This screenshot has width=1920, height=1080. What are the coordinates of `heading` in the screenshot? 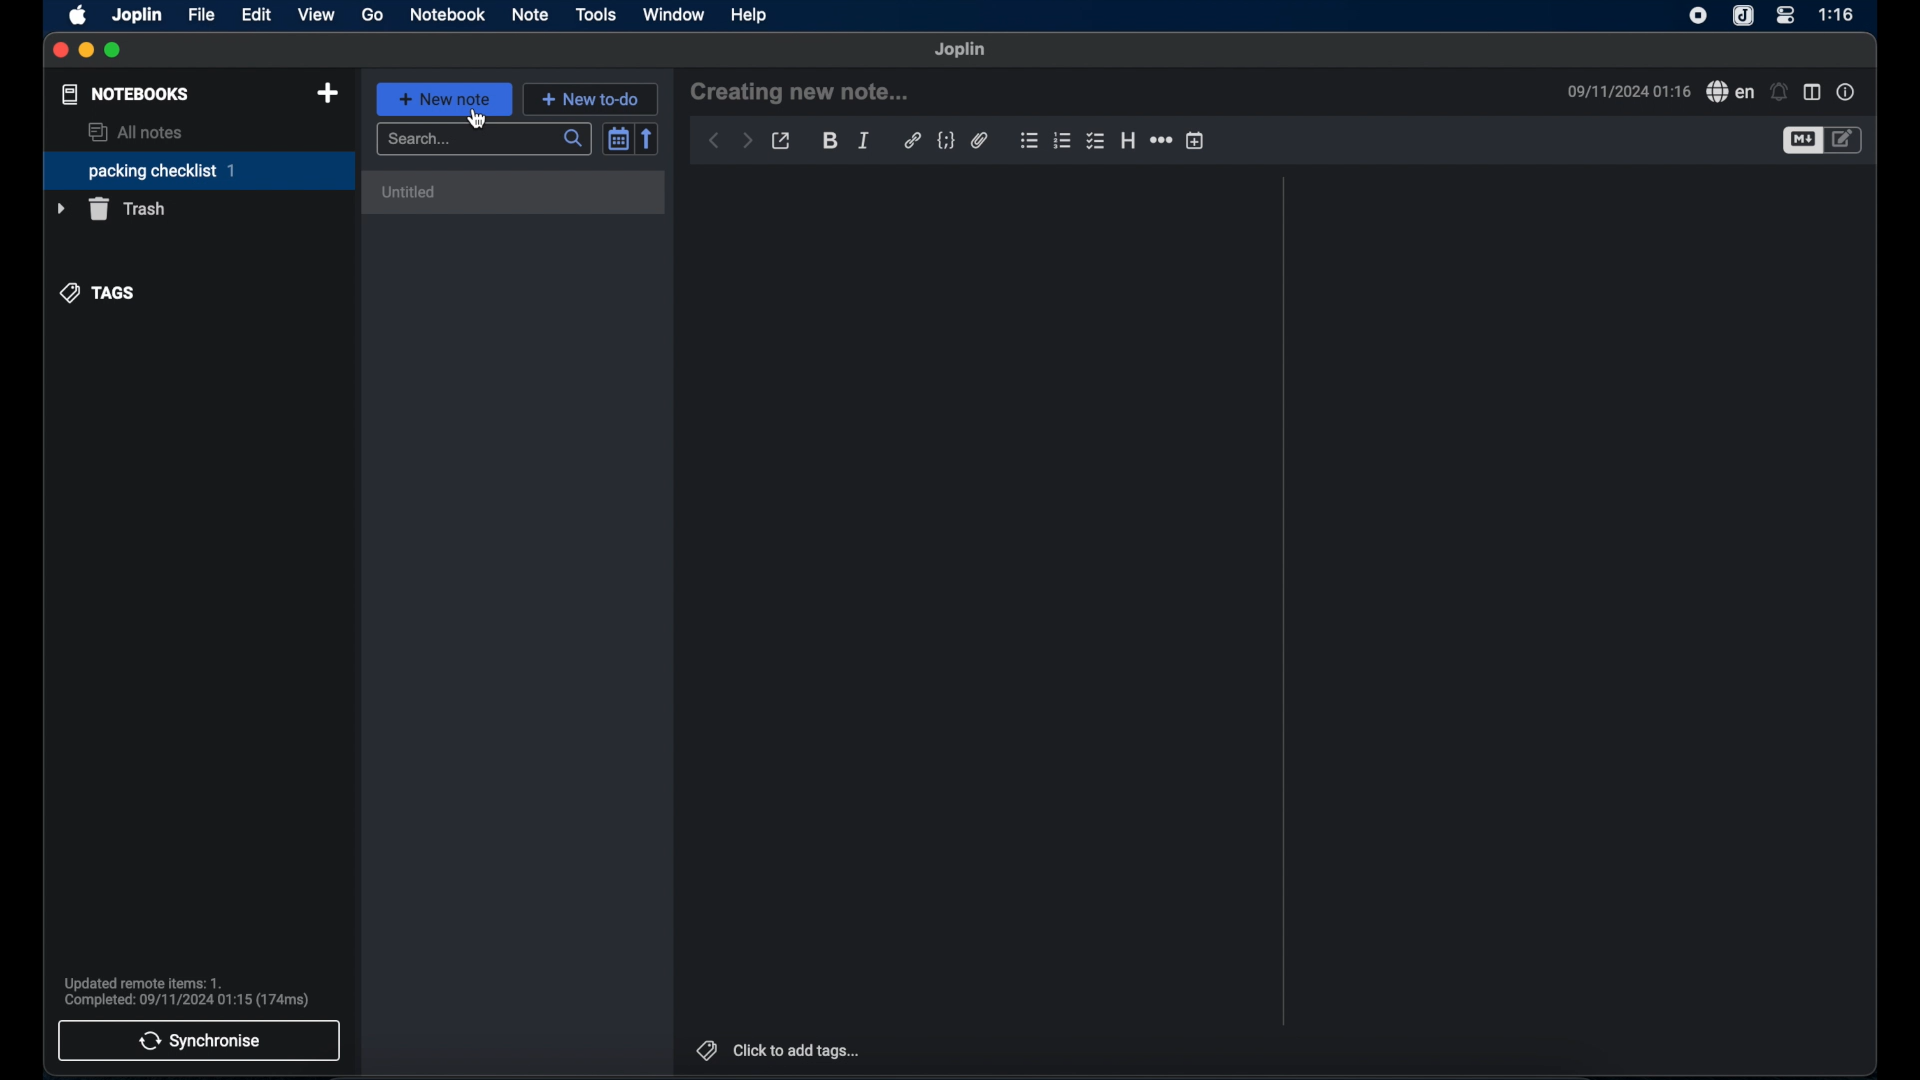 It's located at (1128, 140).